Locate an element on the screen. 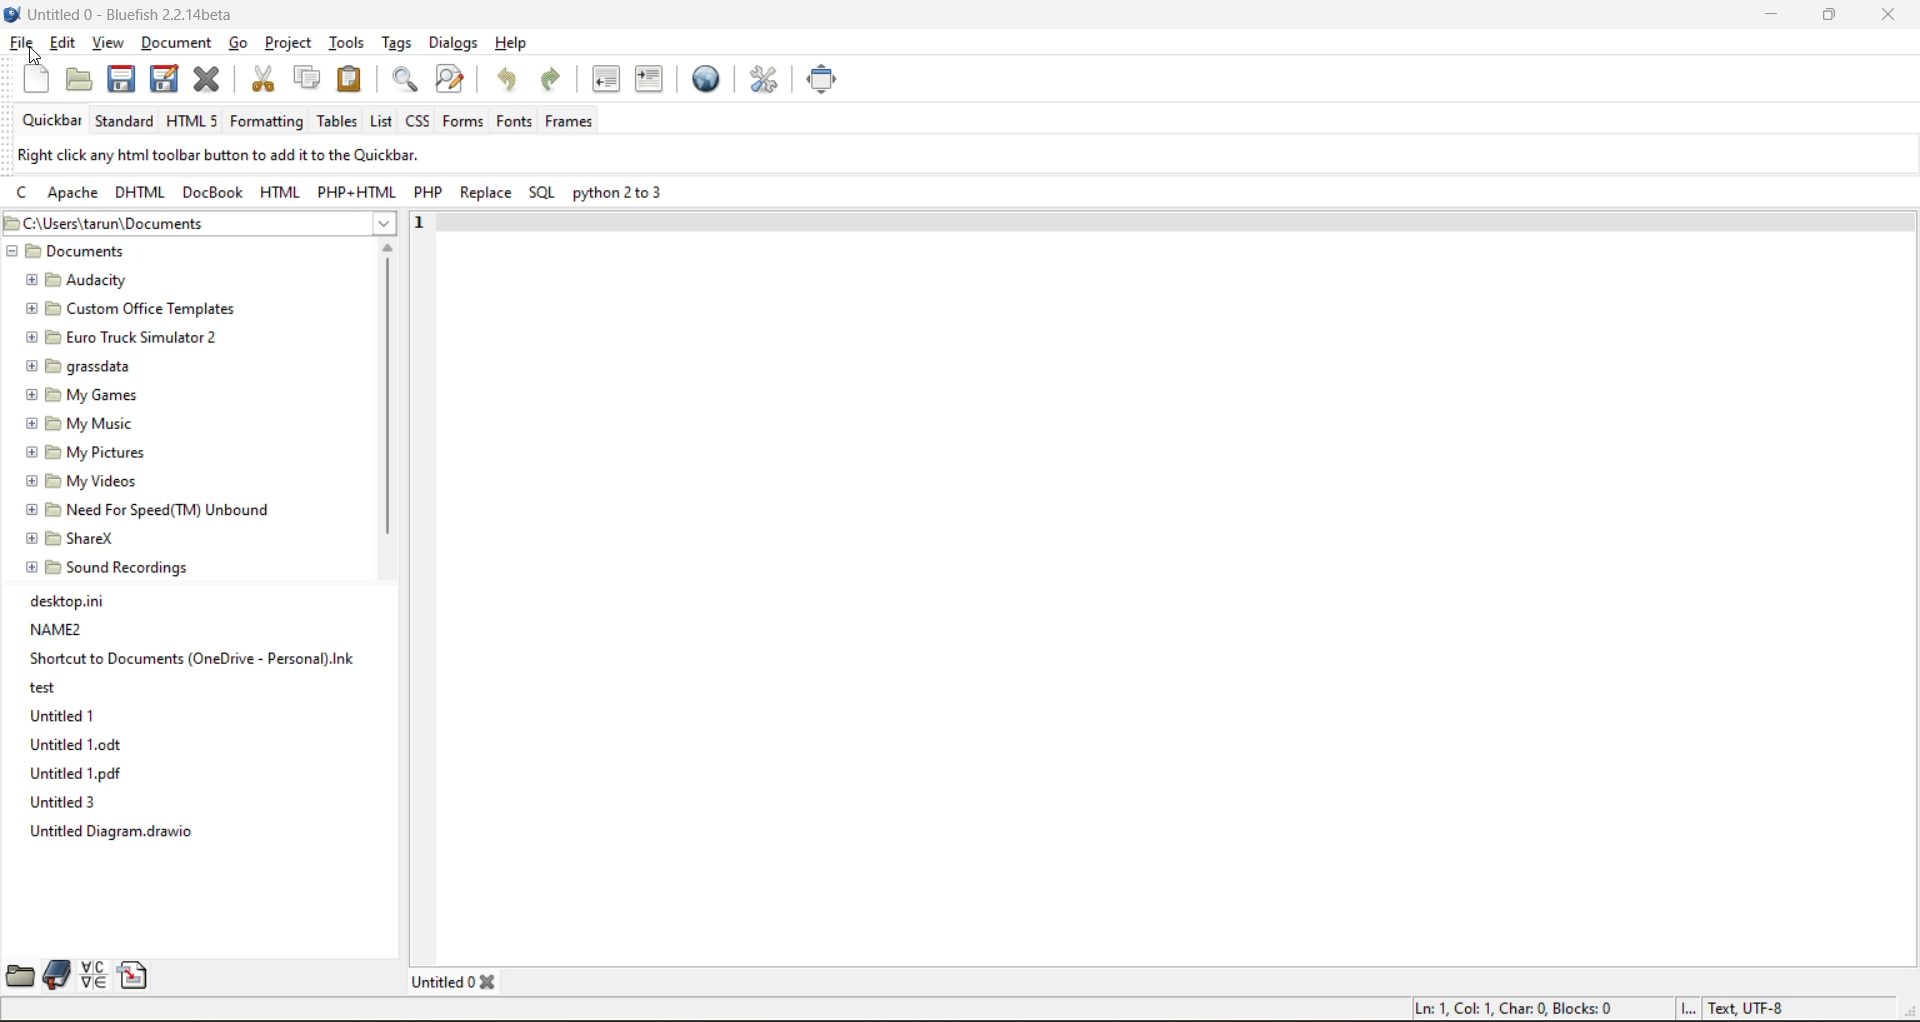 The height and width of the screenshot is (1022, 1920). Euro Truck Simulator 2 is located at coordinates (126, 339).